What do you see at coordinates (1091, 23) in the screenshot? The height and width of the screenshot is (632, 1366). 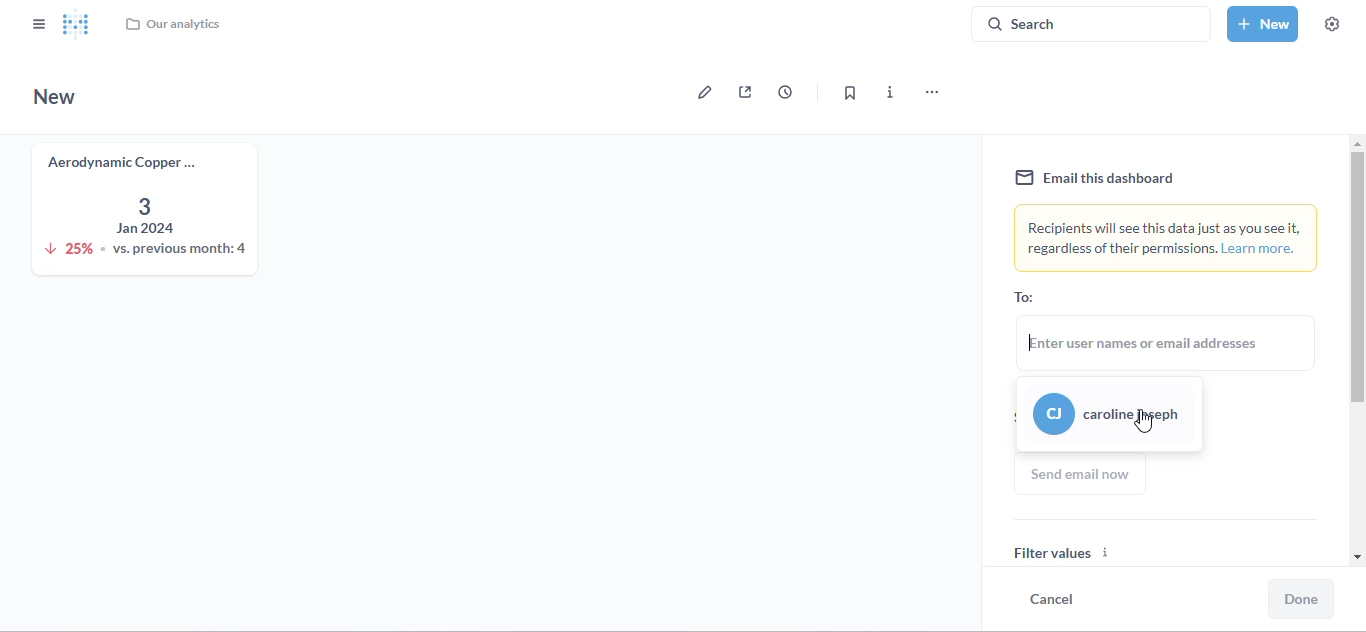 I see `search` at bounding box center [1091, 23].